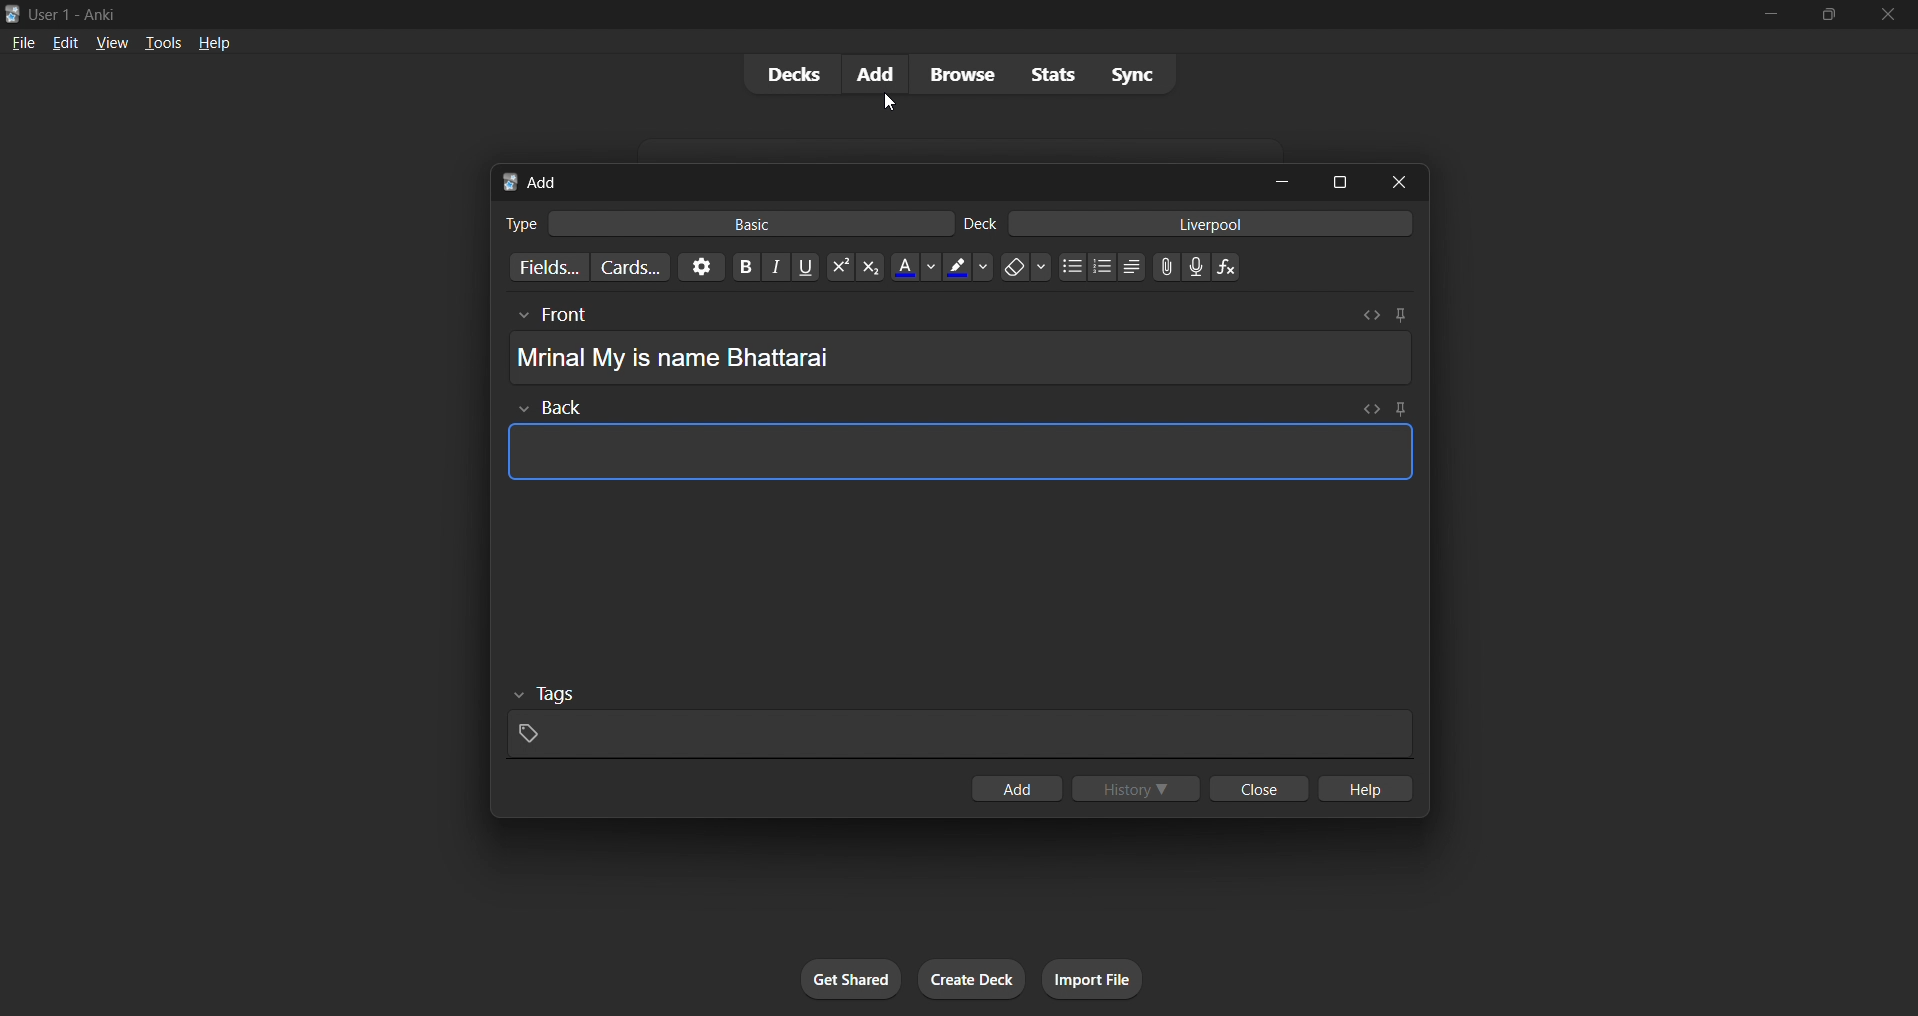 This screenshot has height=1016, width=1918. I want to click on card back input field, so click(953, 448).